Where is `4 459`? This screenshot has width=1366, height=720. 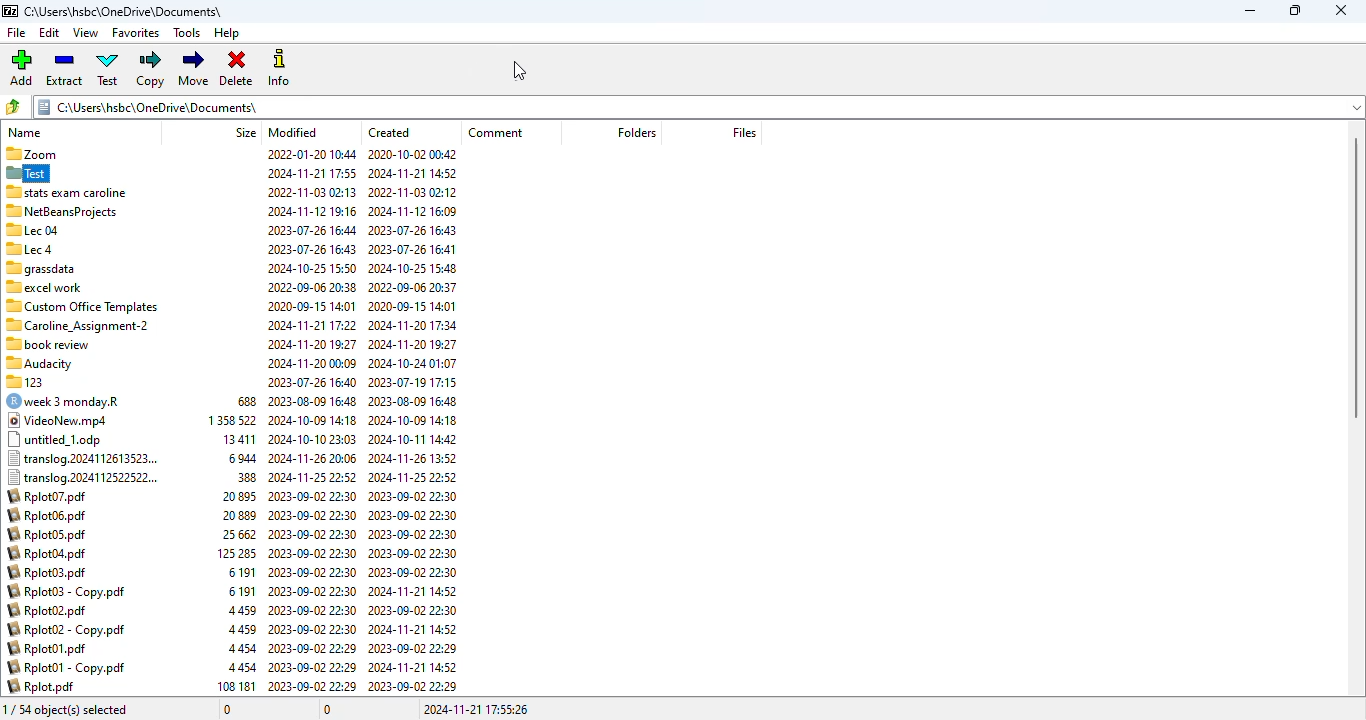
4 459 is located at coordinates (243, 610).